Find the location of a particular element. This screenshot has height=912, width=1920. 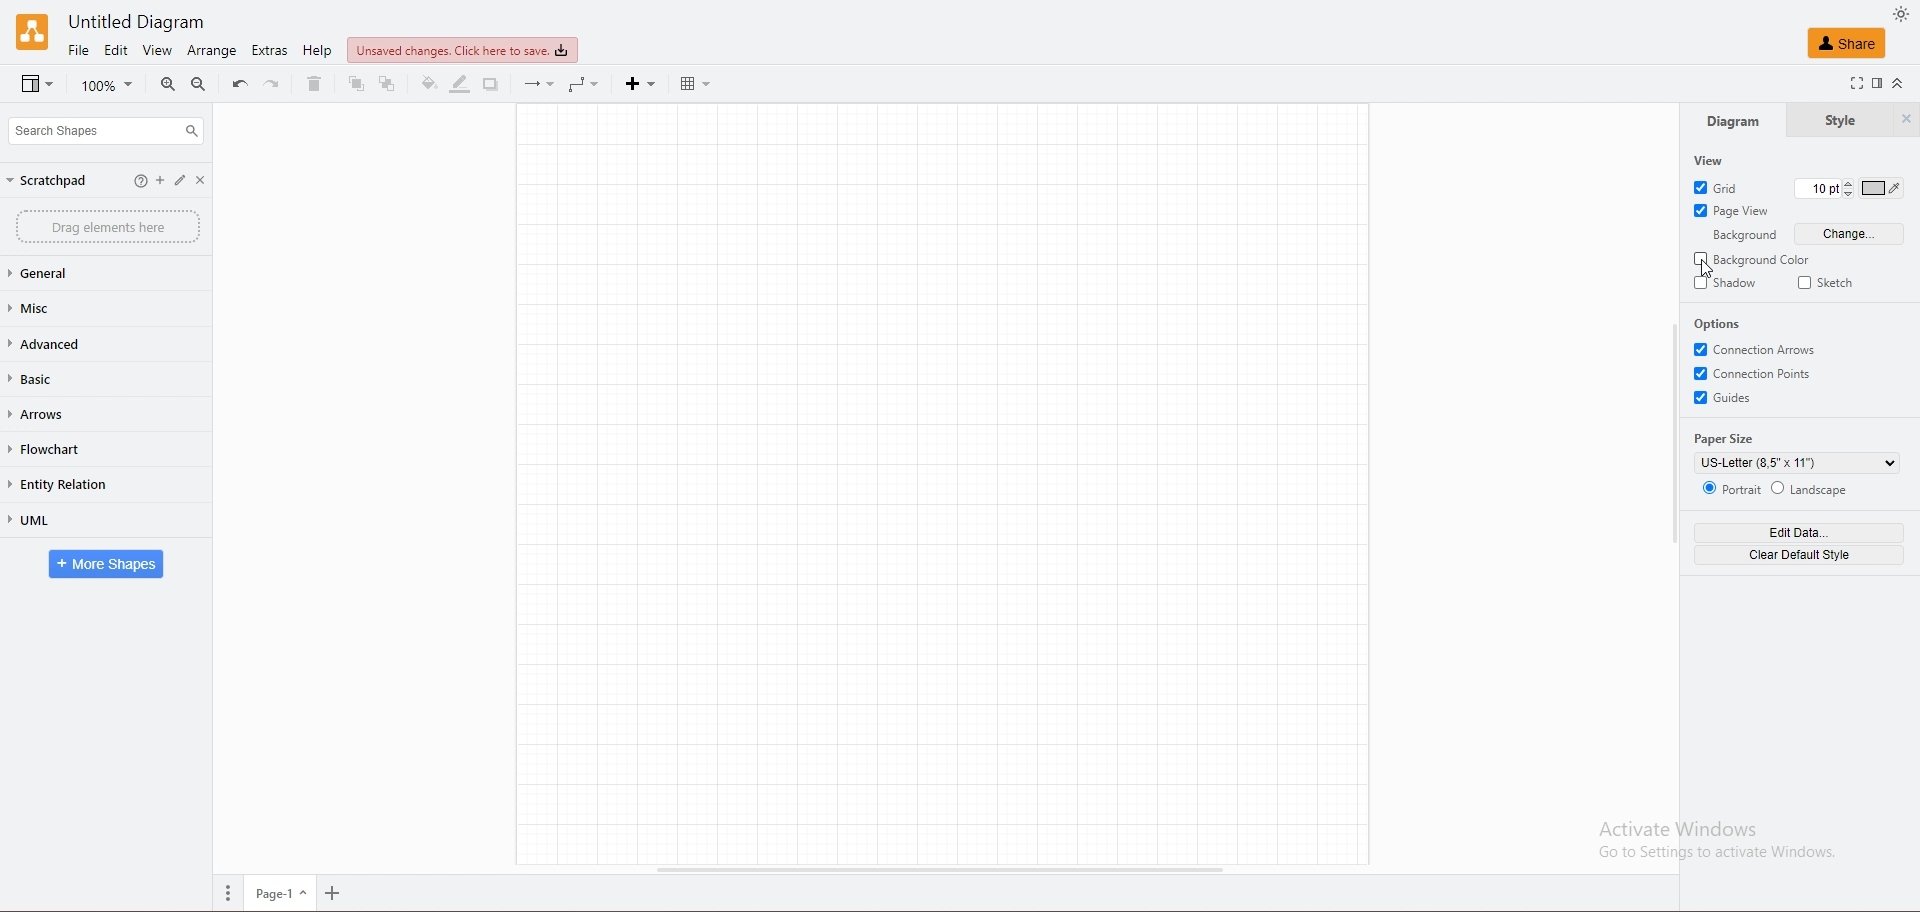

view is located at coordinates (1711, 160).